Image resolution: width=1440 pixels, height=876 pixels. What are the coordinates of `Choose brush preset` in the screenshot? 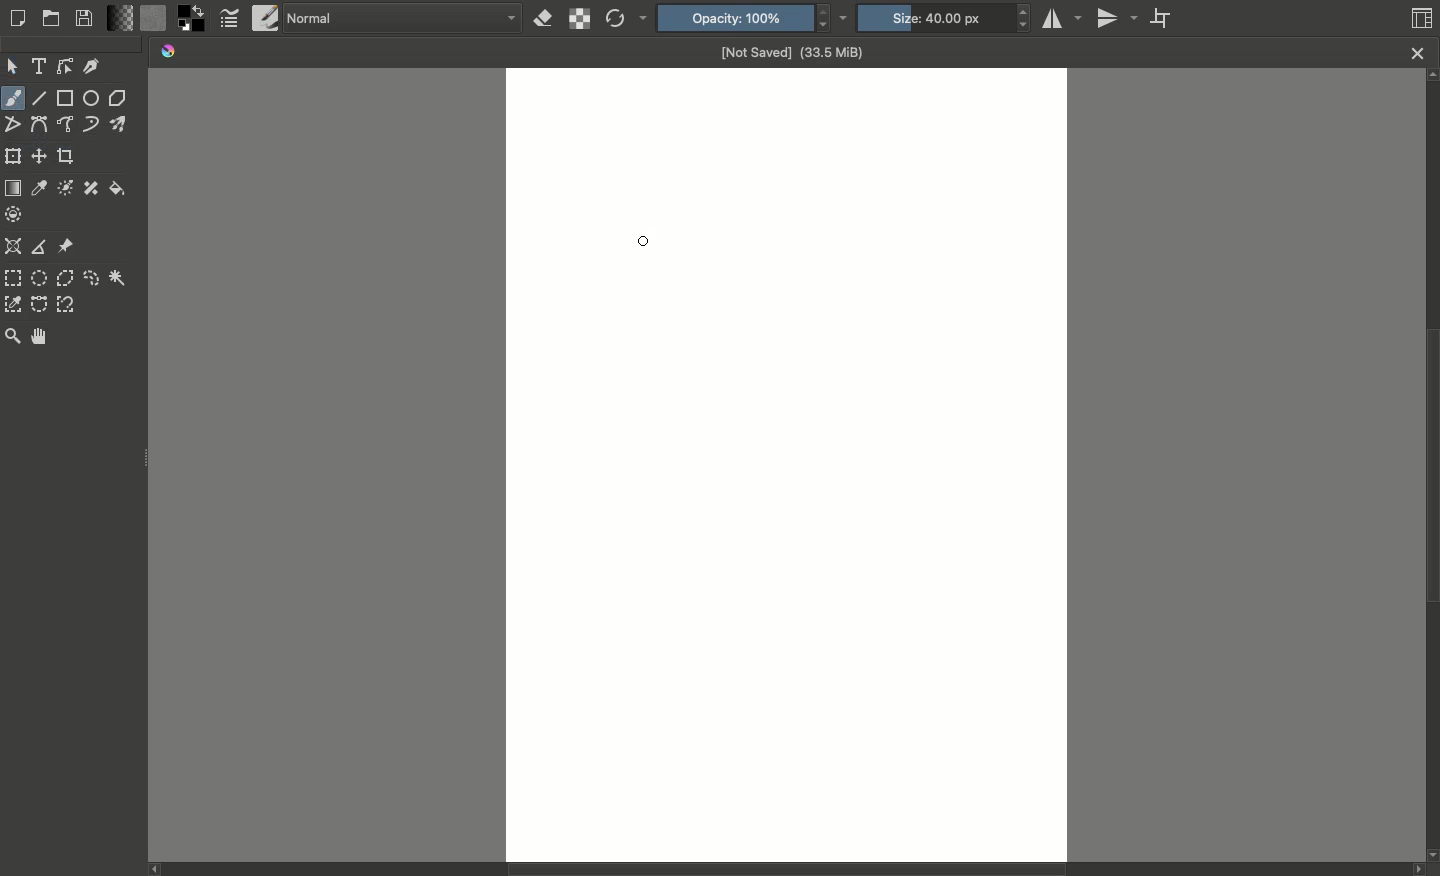 It's located at (264, 18).